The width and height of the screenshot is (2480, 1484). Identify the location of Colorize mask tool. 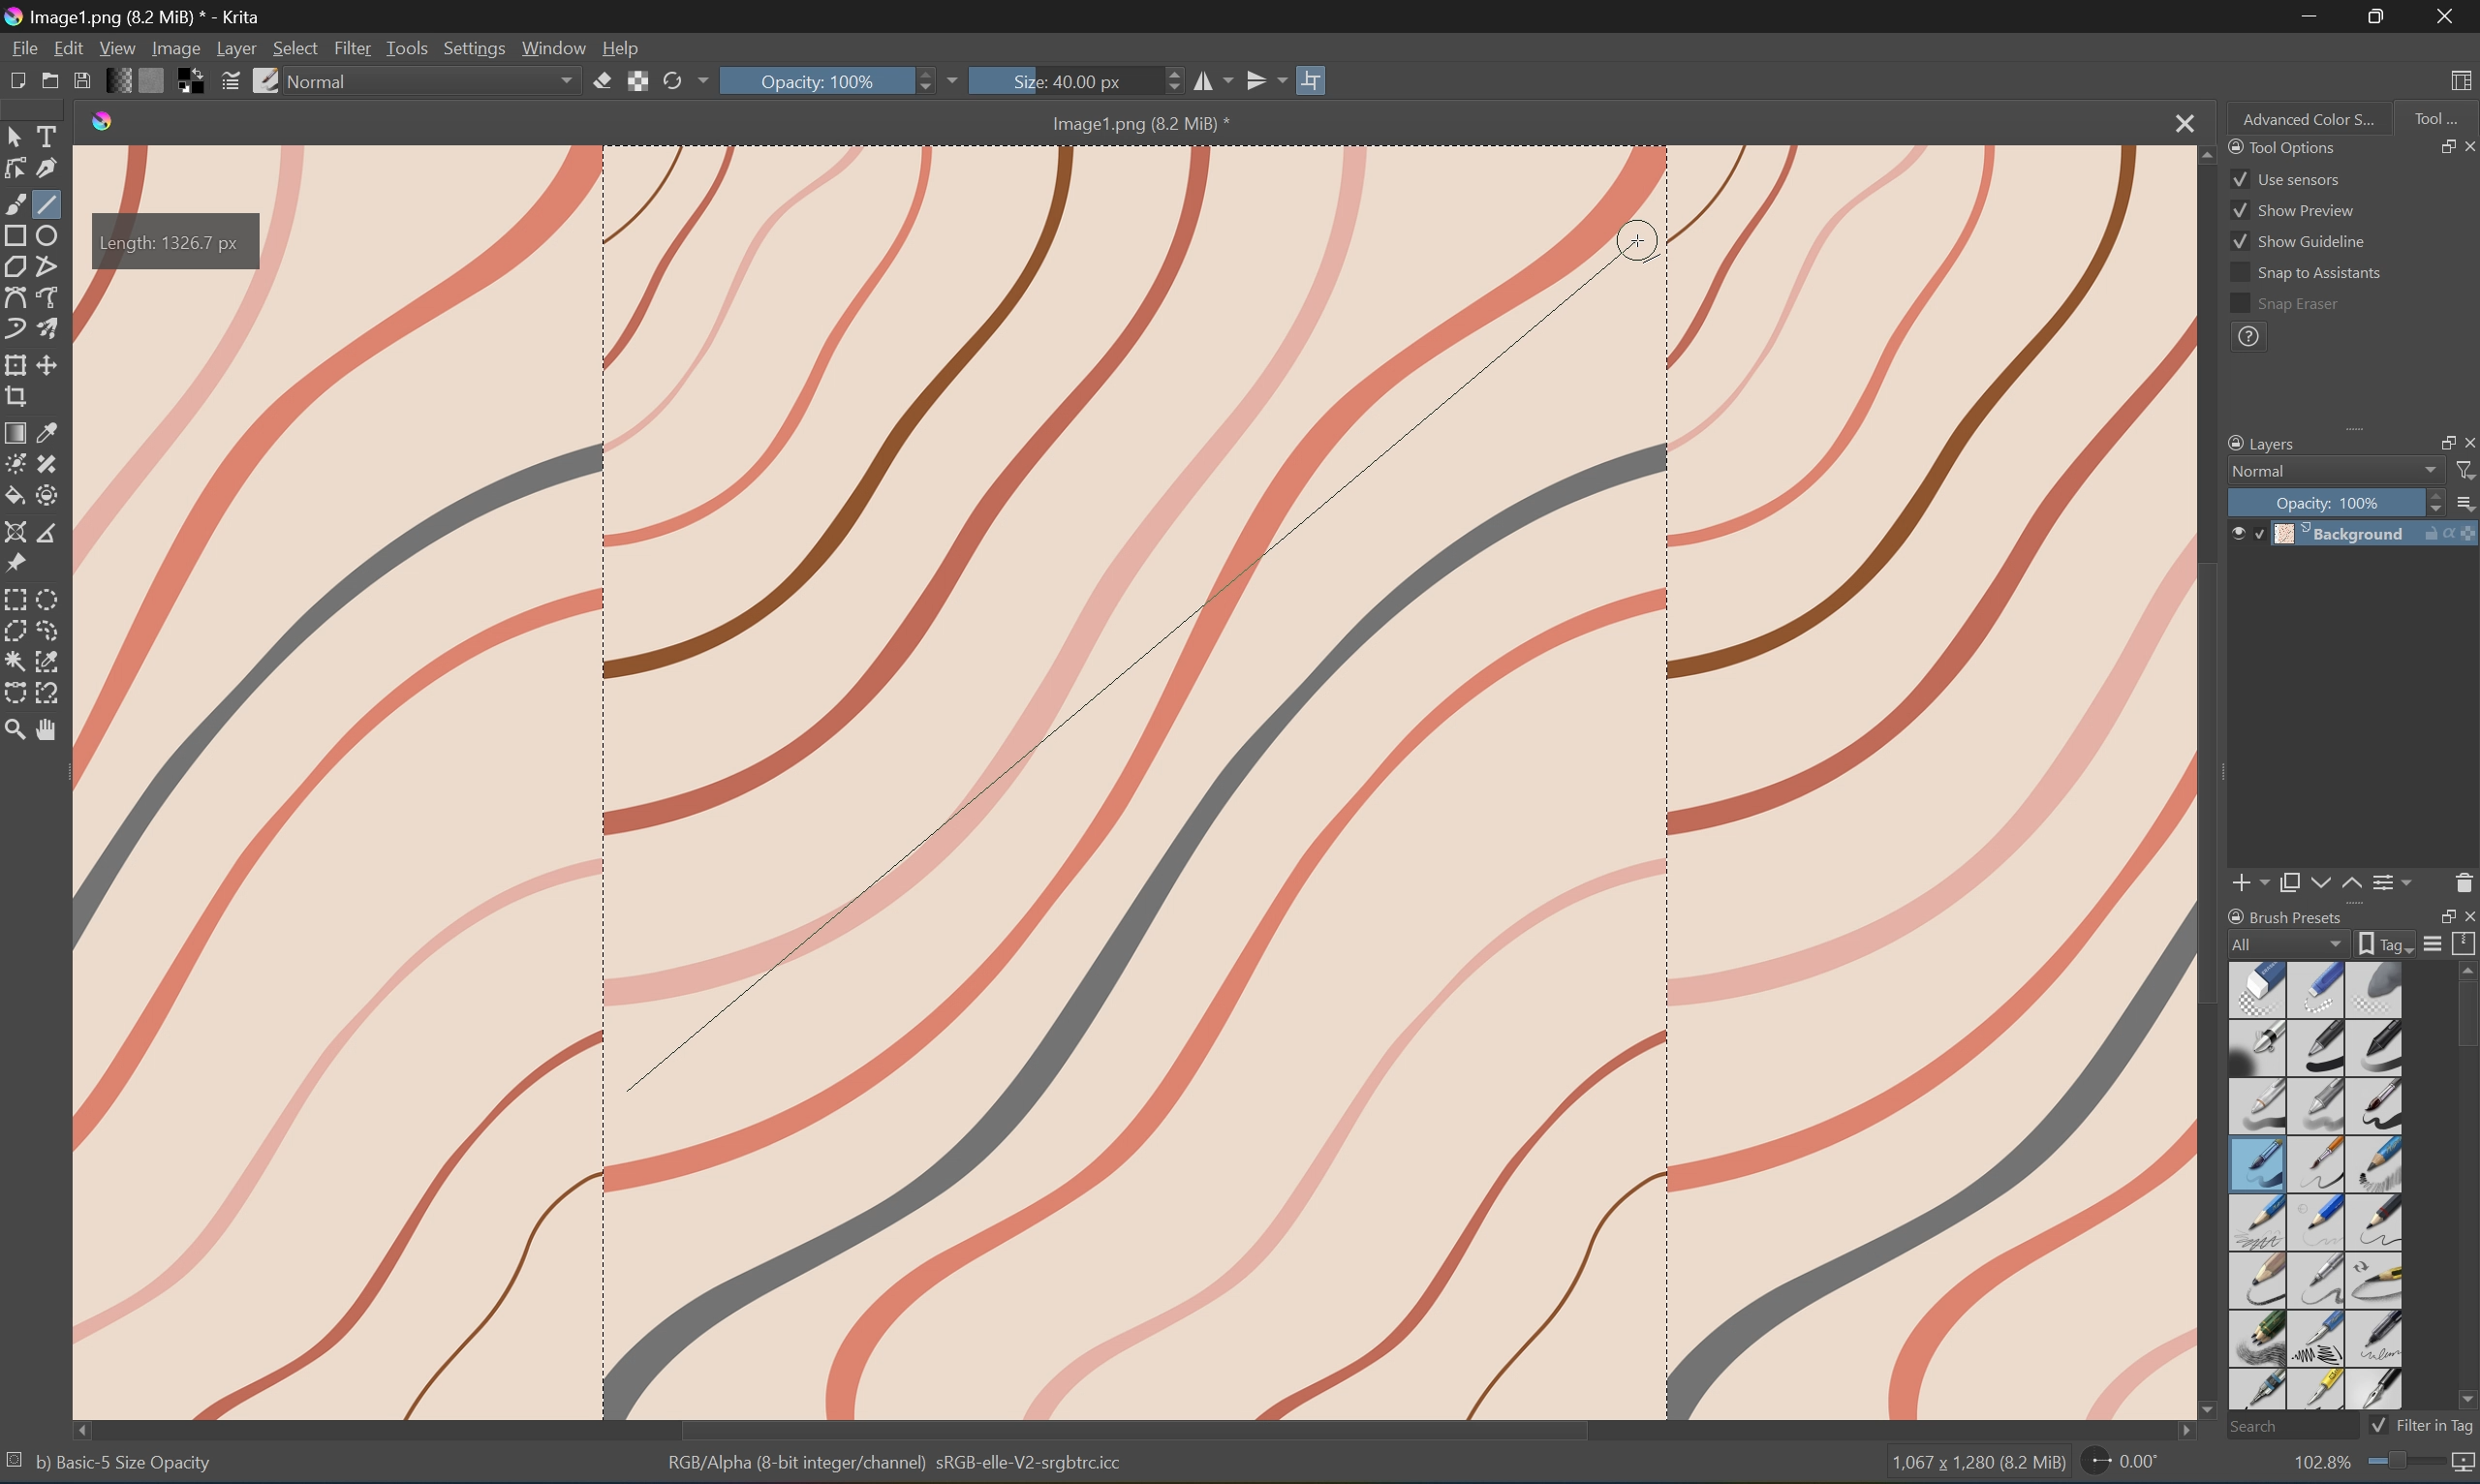
(16, 462).